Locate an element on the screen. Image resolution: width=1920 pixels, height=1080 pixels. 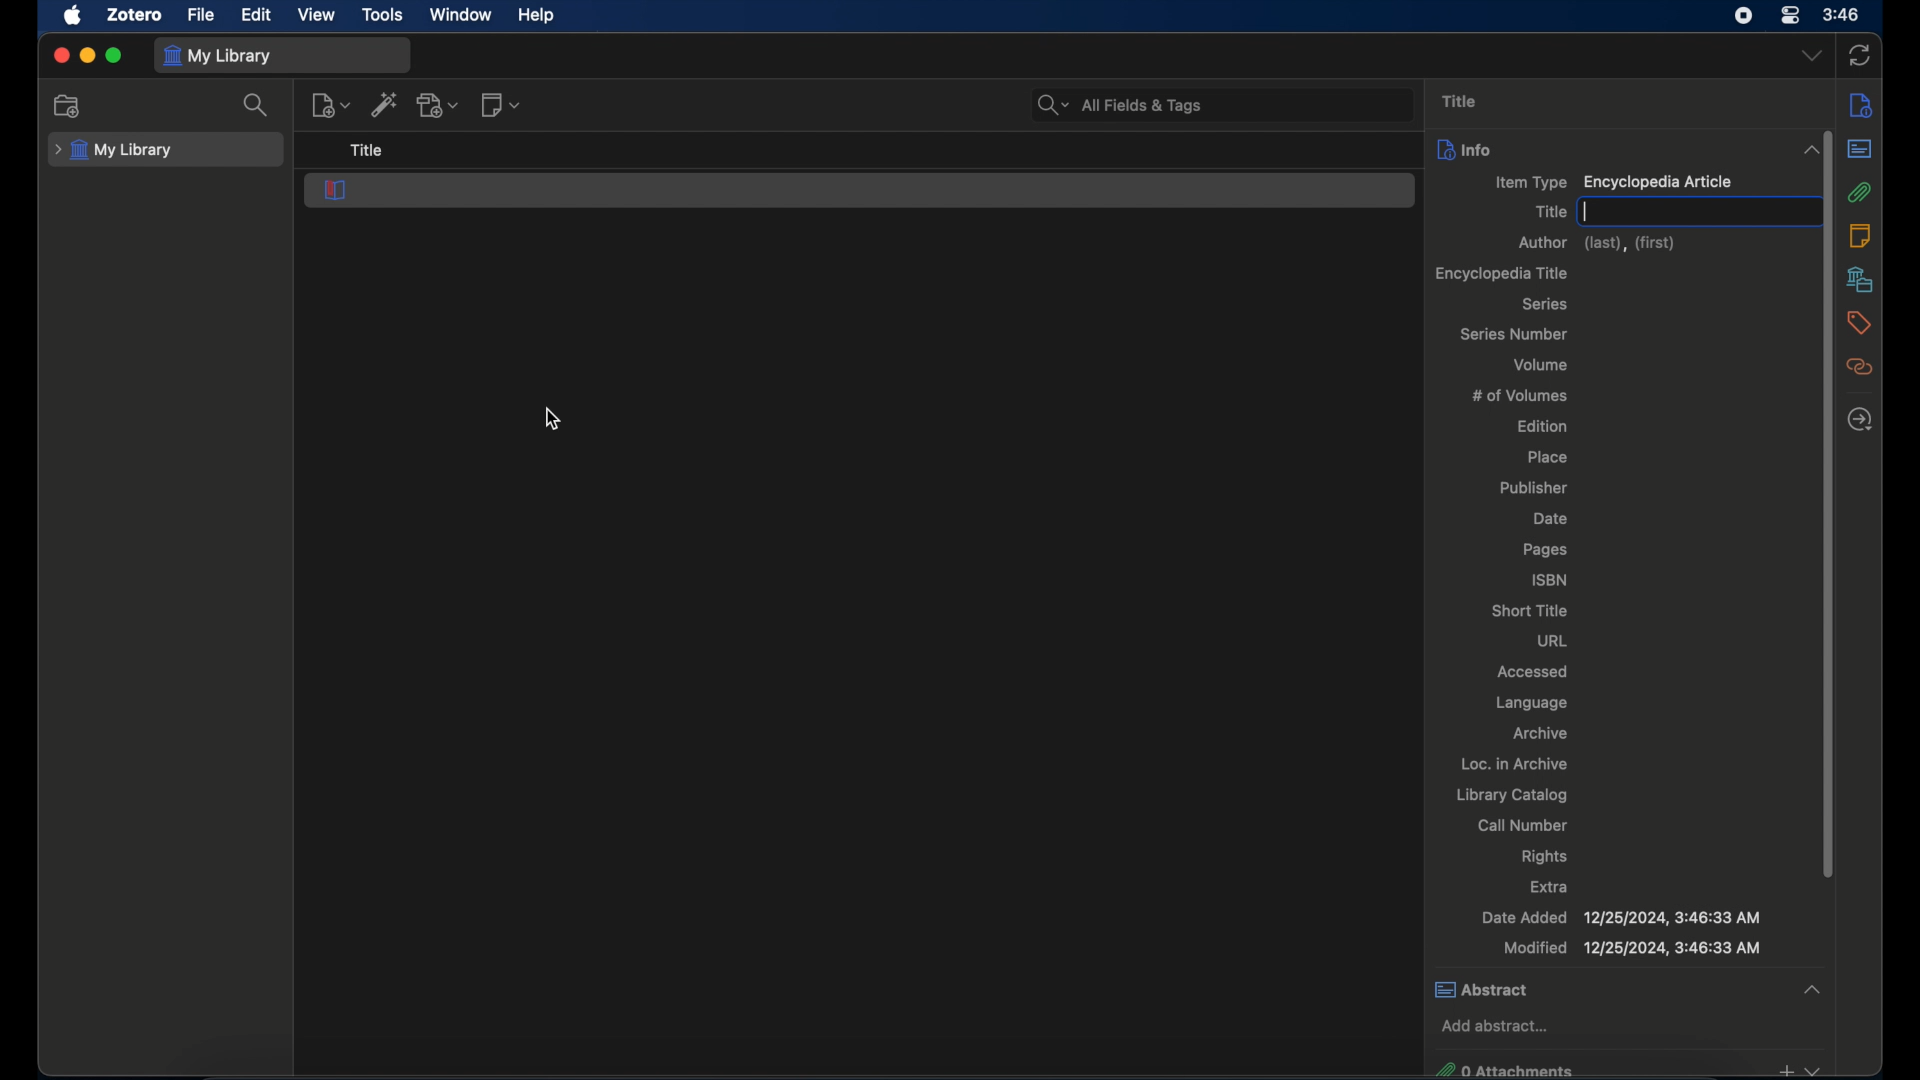
volume is located at coordinates (1542, 364).